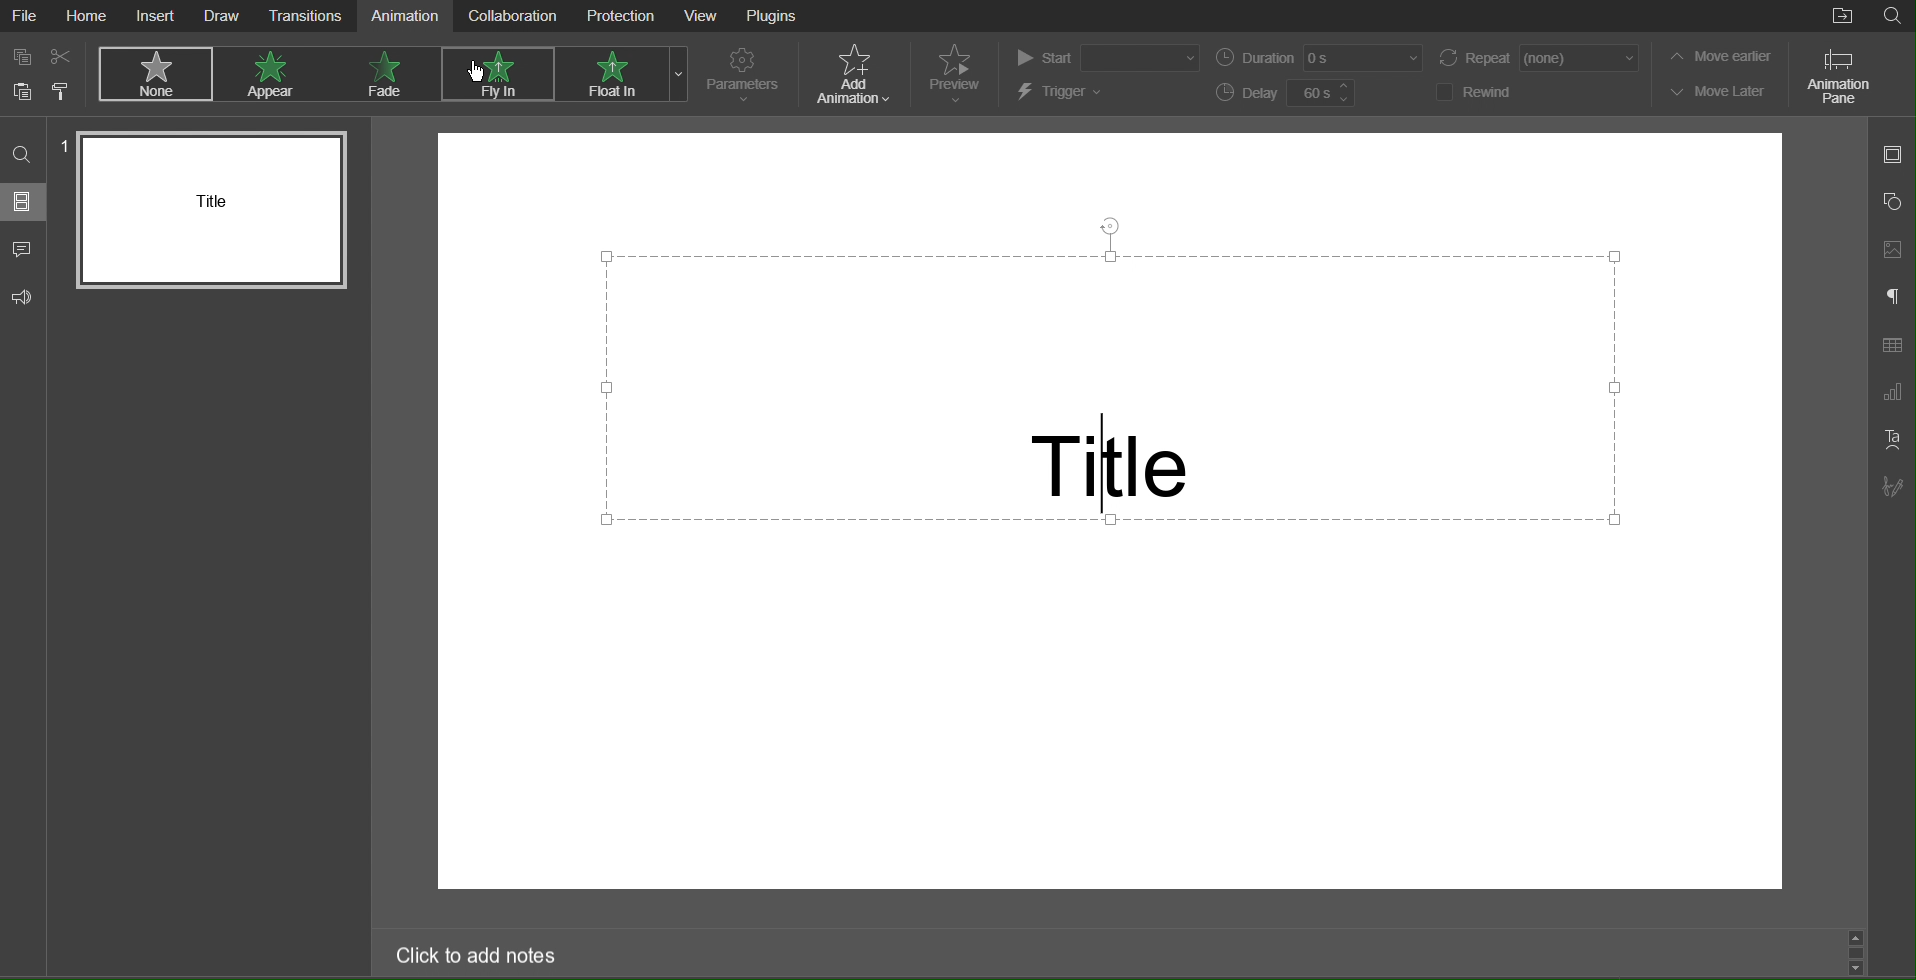 Image resolution: width=1916 pixels, height=980 pixels. What do you see at coordinates (25, 204) in the screenshot?
I see `Slides` at bounding box center [25, 204].